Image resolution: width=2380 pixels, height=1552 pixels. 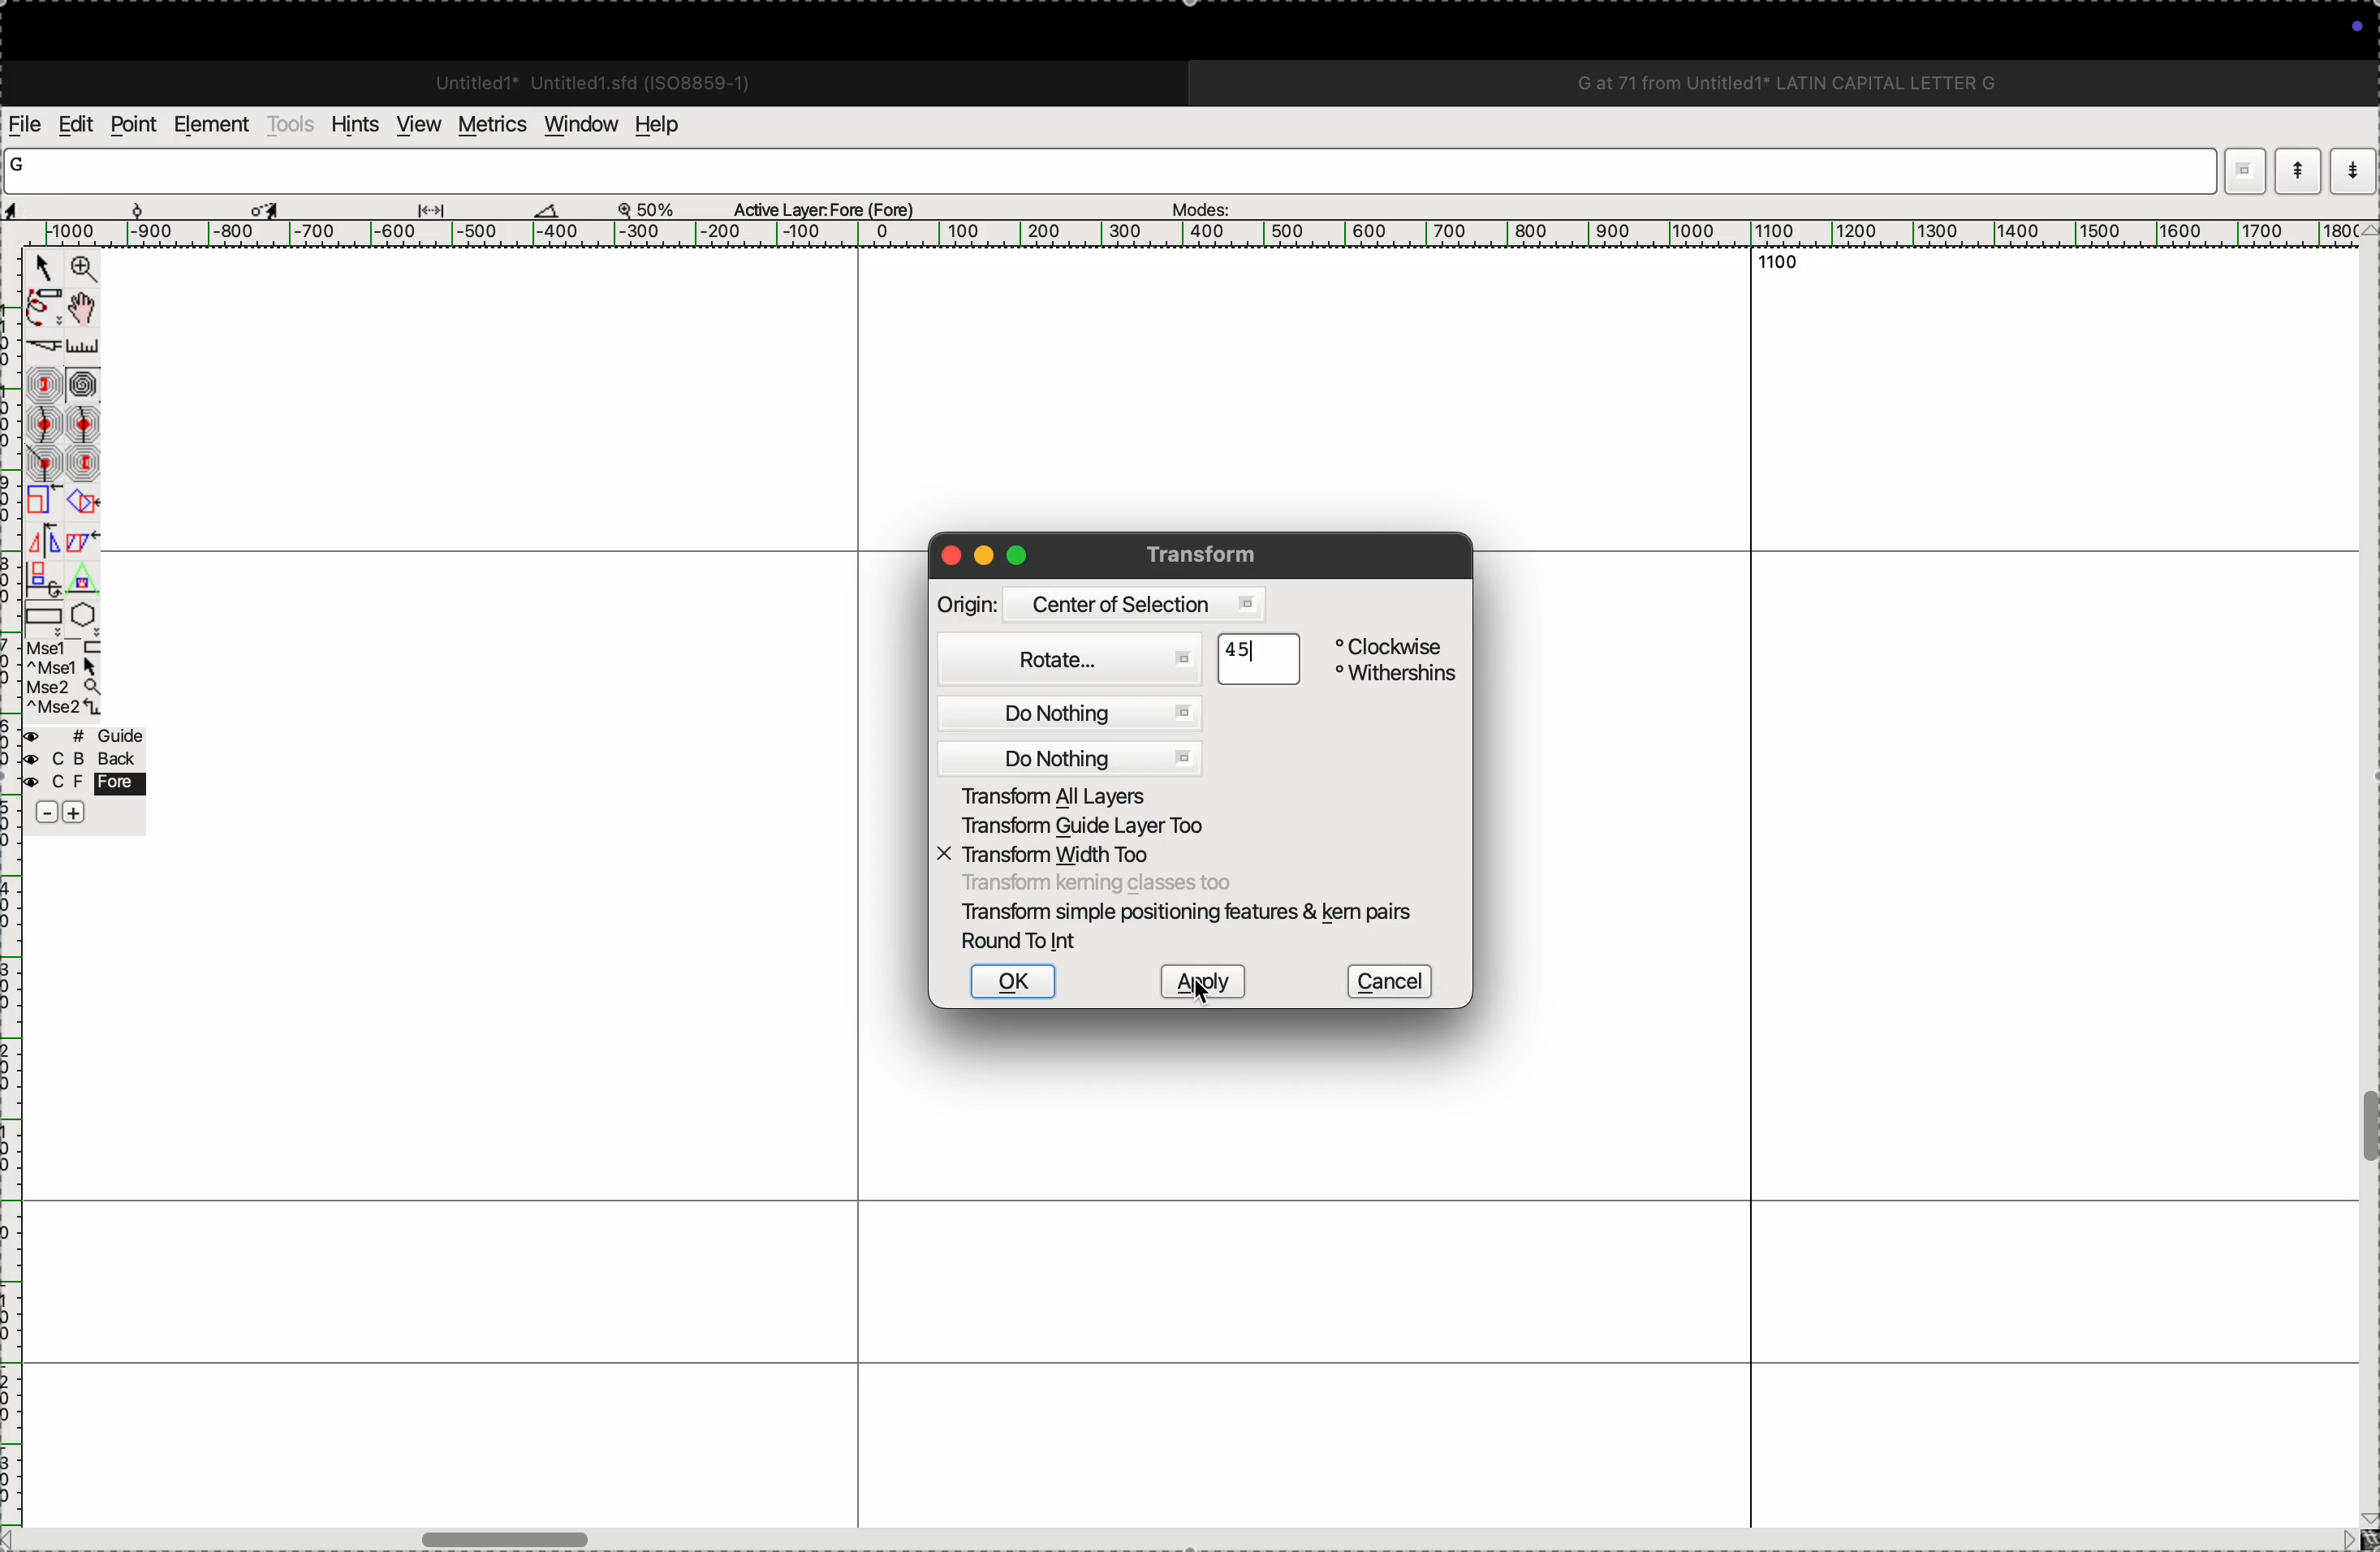 What do you see at coordinates (45, 424) in the screenshot?
I see `gentle curve` at bounding box center [45, 424].